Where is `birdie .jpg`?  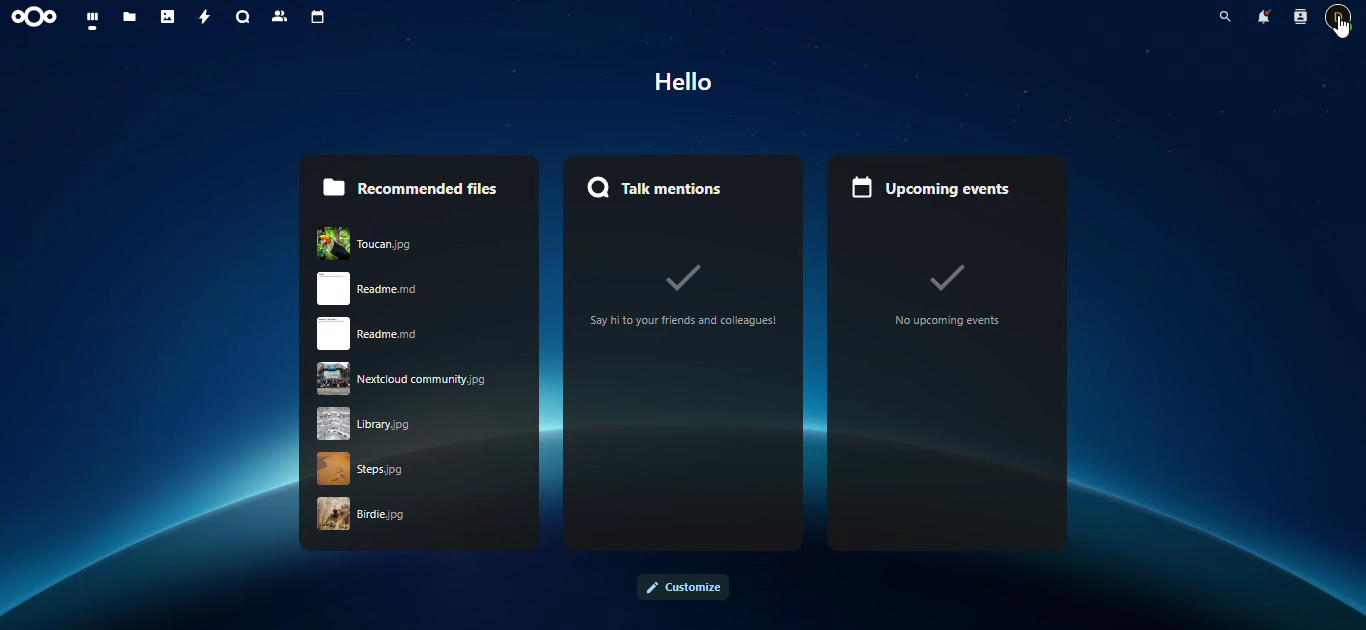
birdie .jpg is located at coordinates (404, 514).